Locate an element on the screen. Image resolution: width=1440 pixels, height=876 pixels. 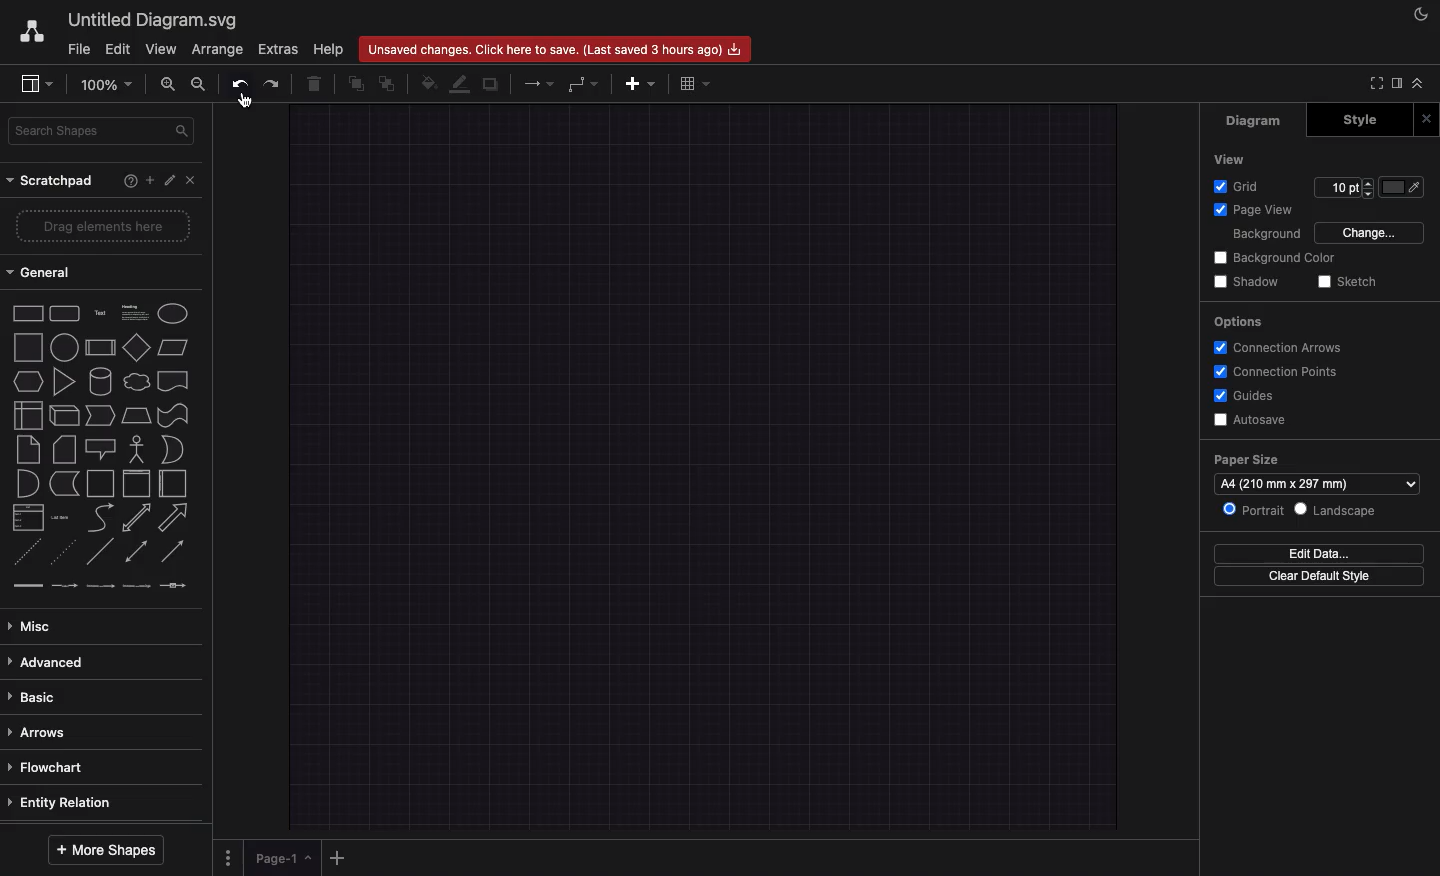
Connection points is located at coordinates (1278, 373).